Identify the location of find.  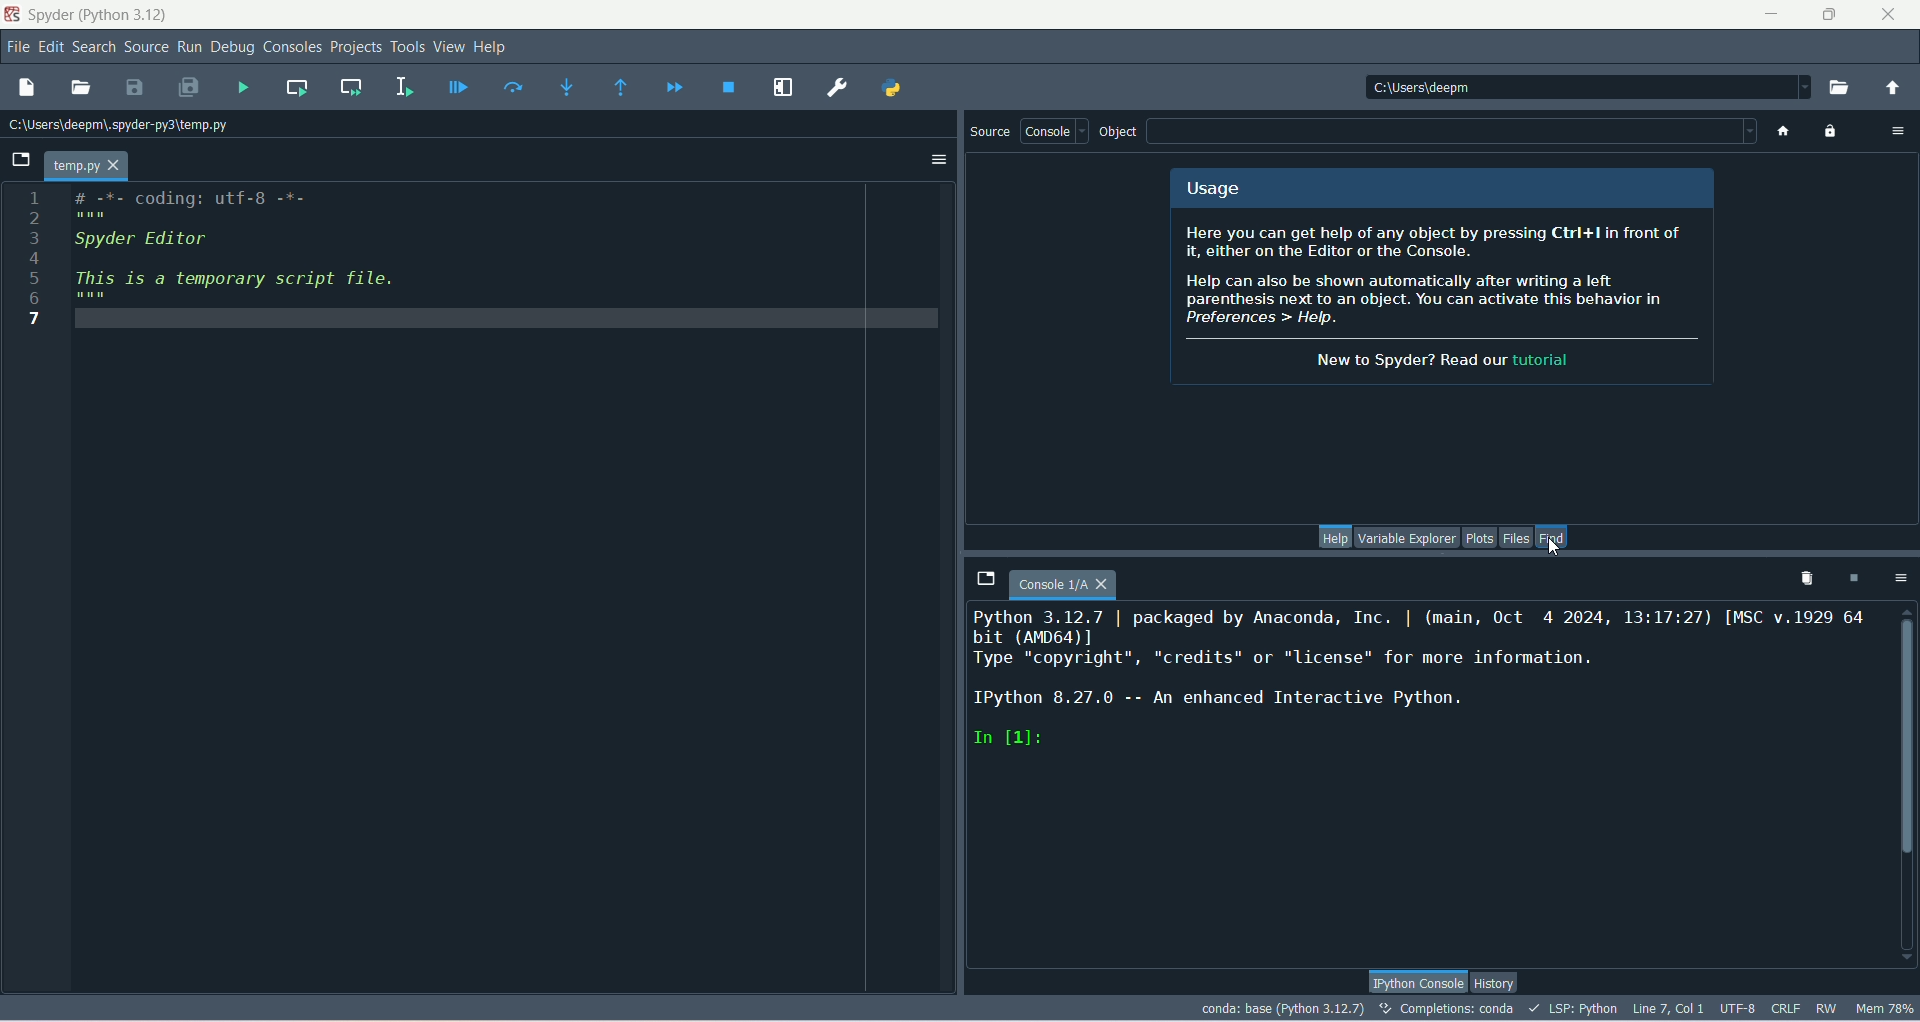
(1553, 536).